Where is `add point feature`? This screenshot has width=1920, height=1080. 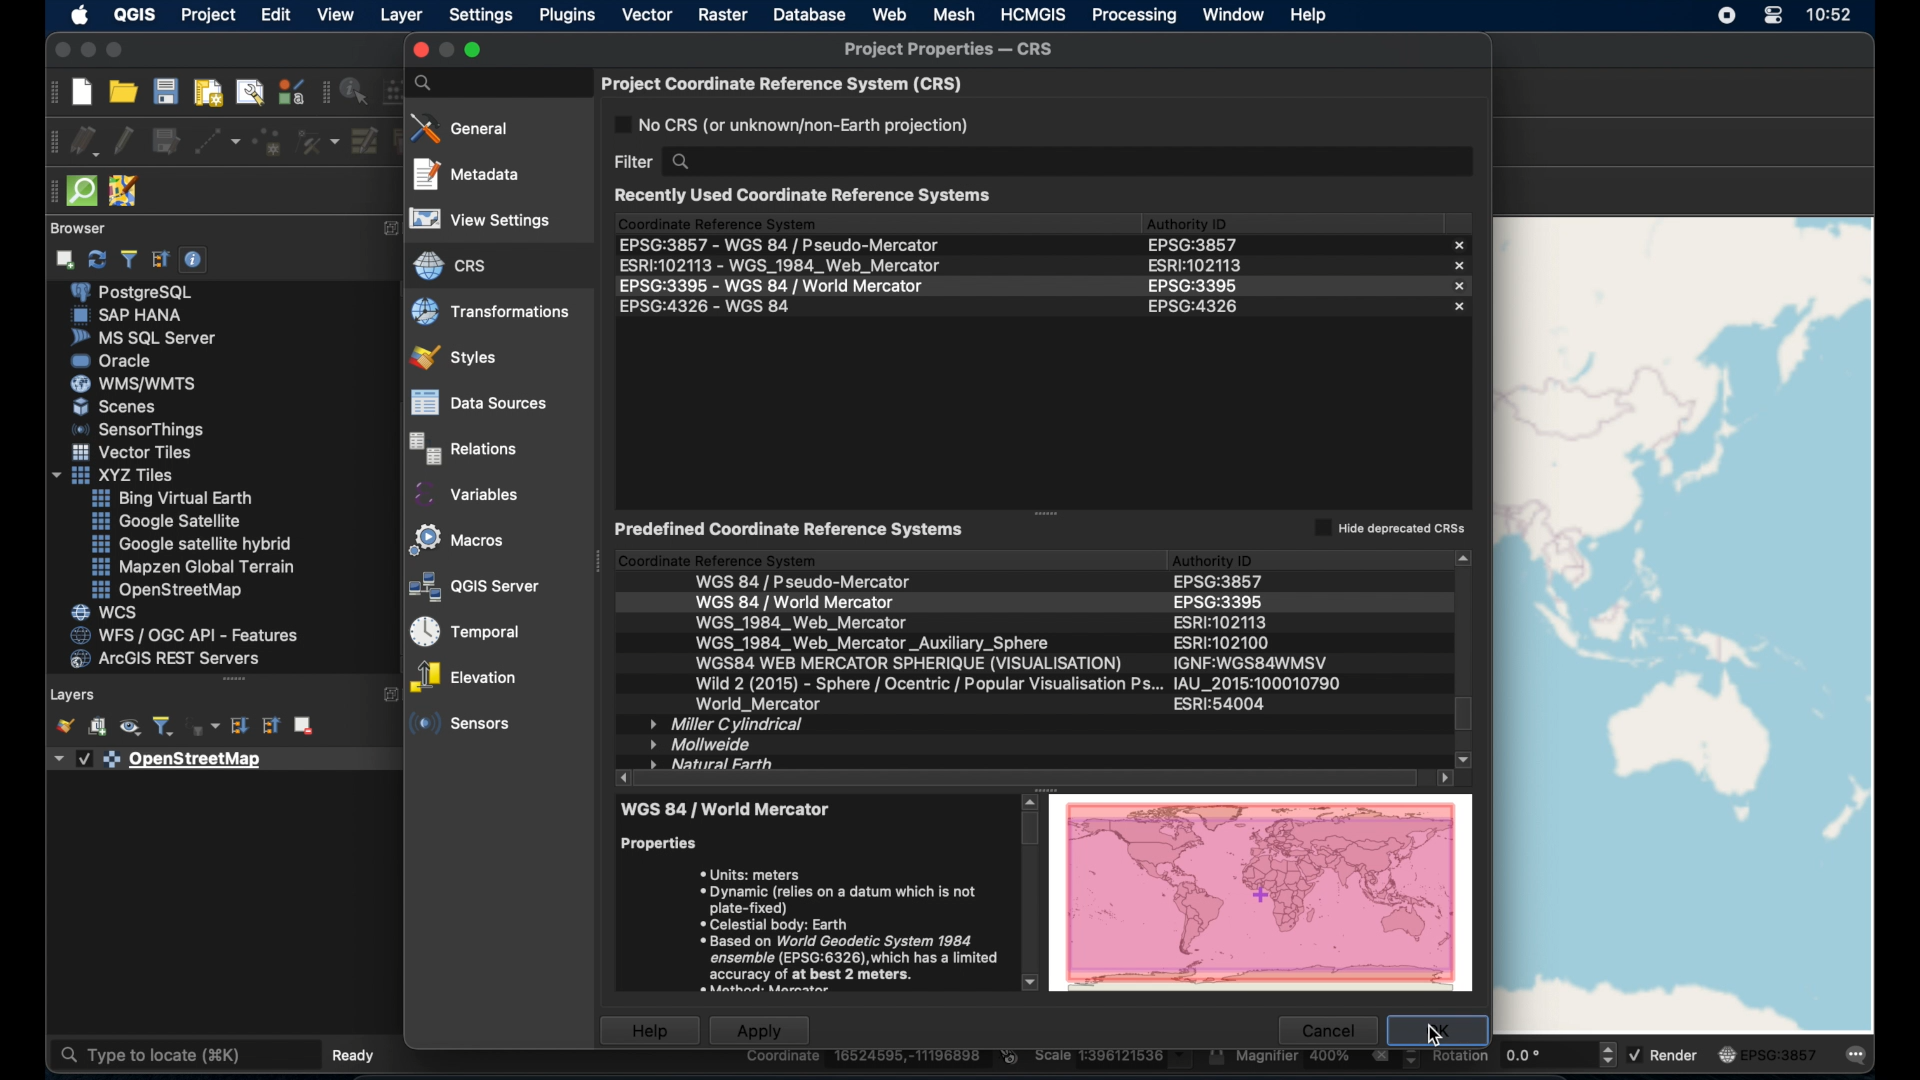 add point feature is located at coordinates (269, 143).